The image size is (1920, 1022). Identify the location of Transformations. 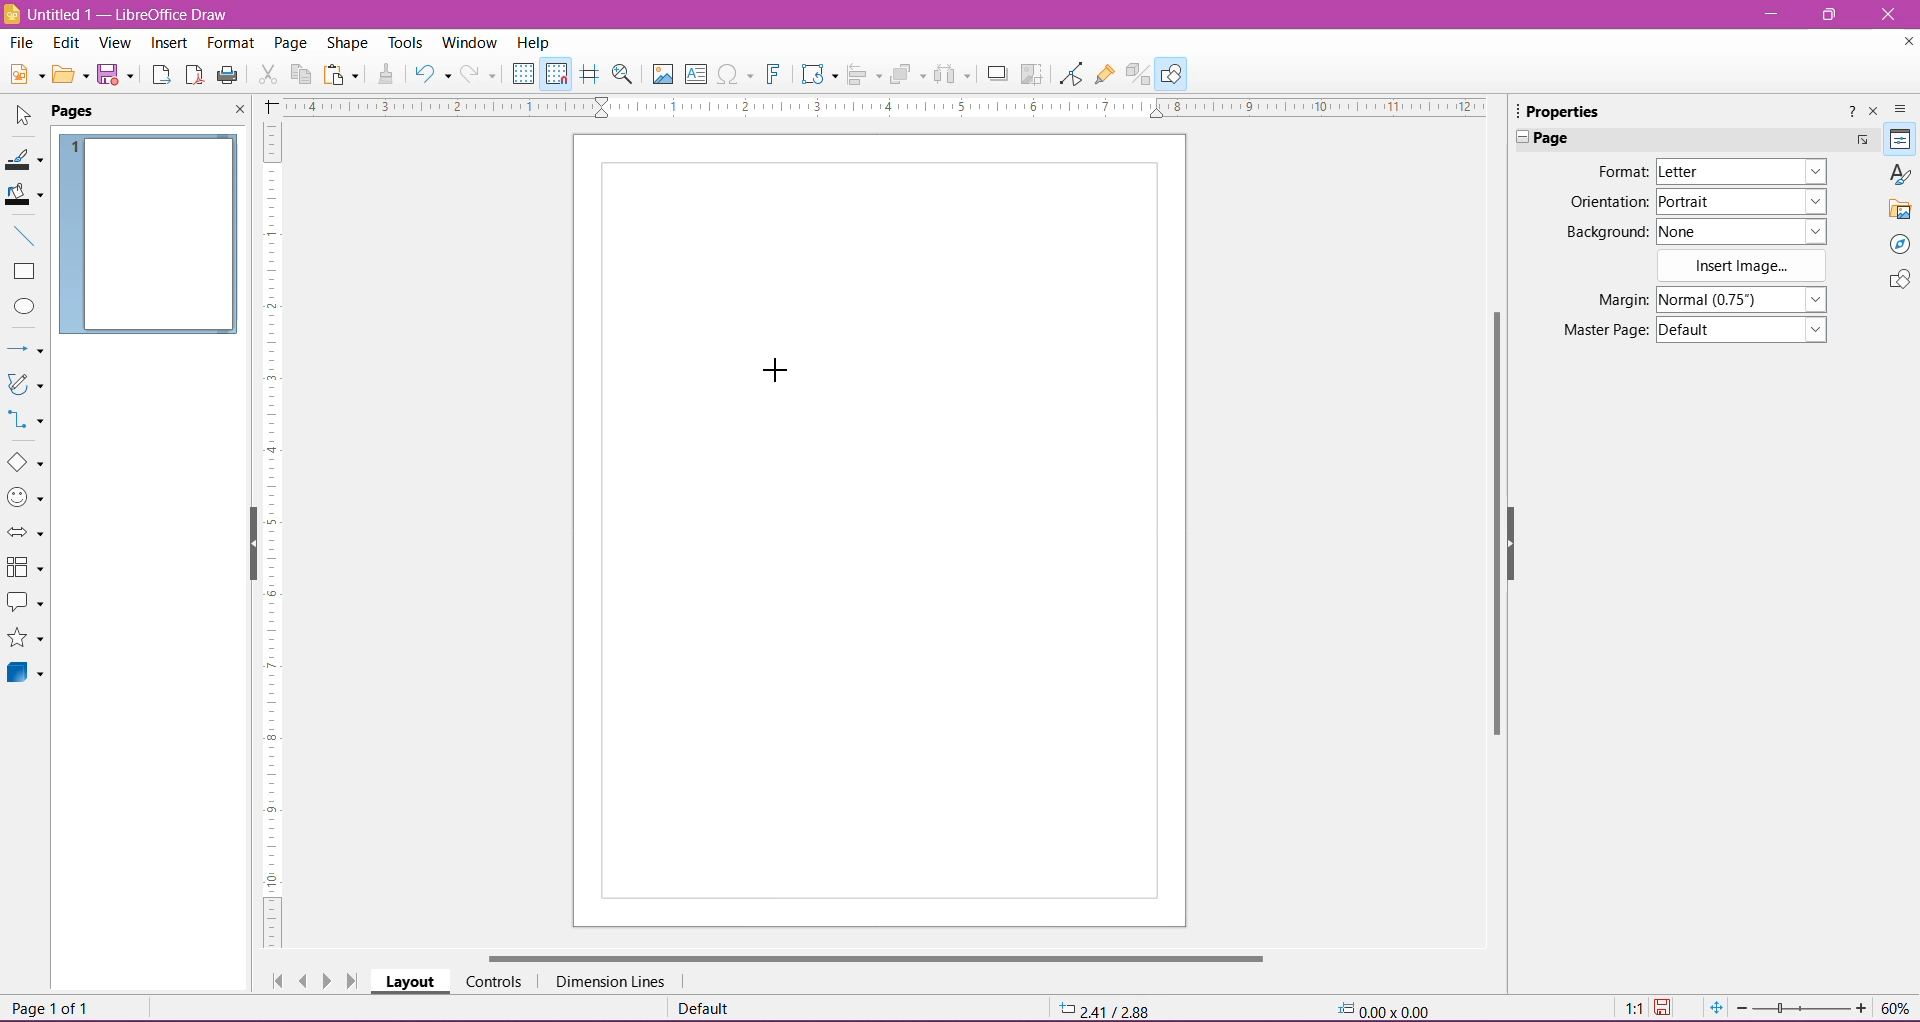
(817, 74).